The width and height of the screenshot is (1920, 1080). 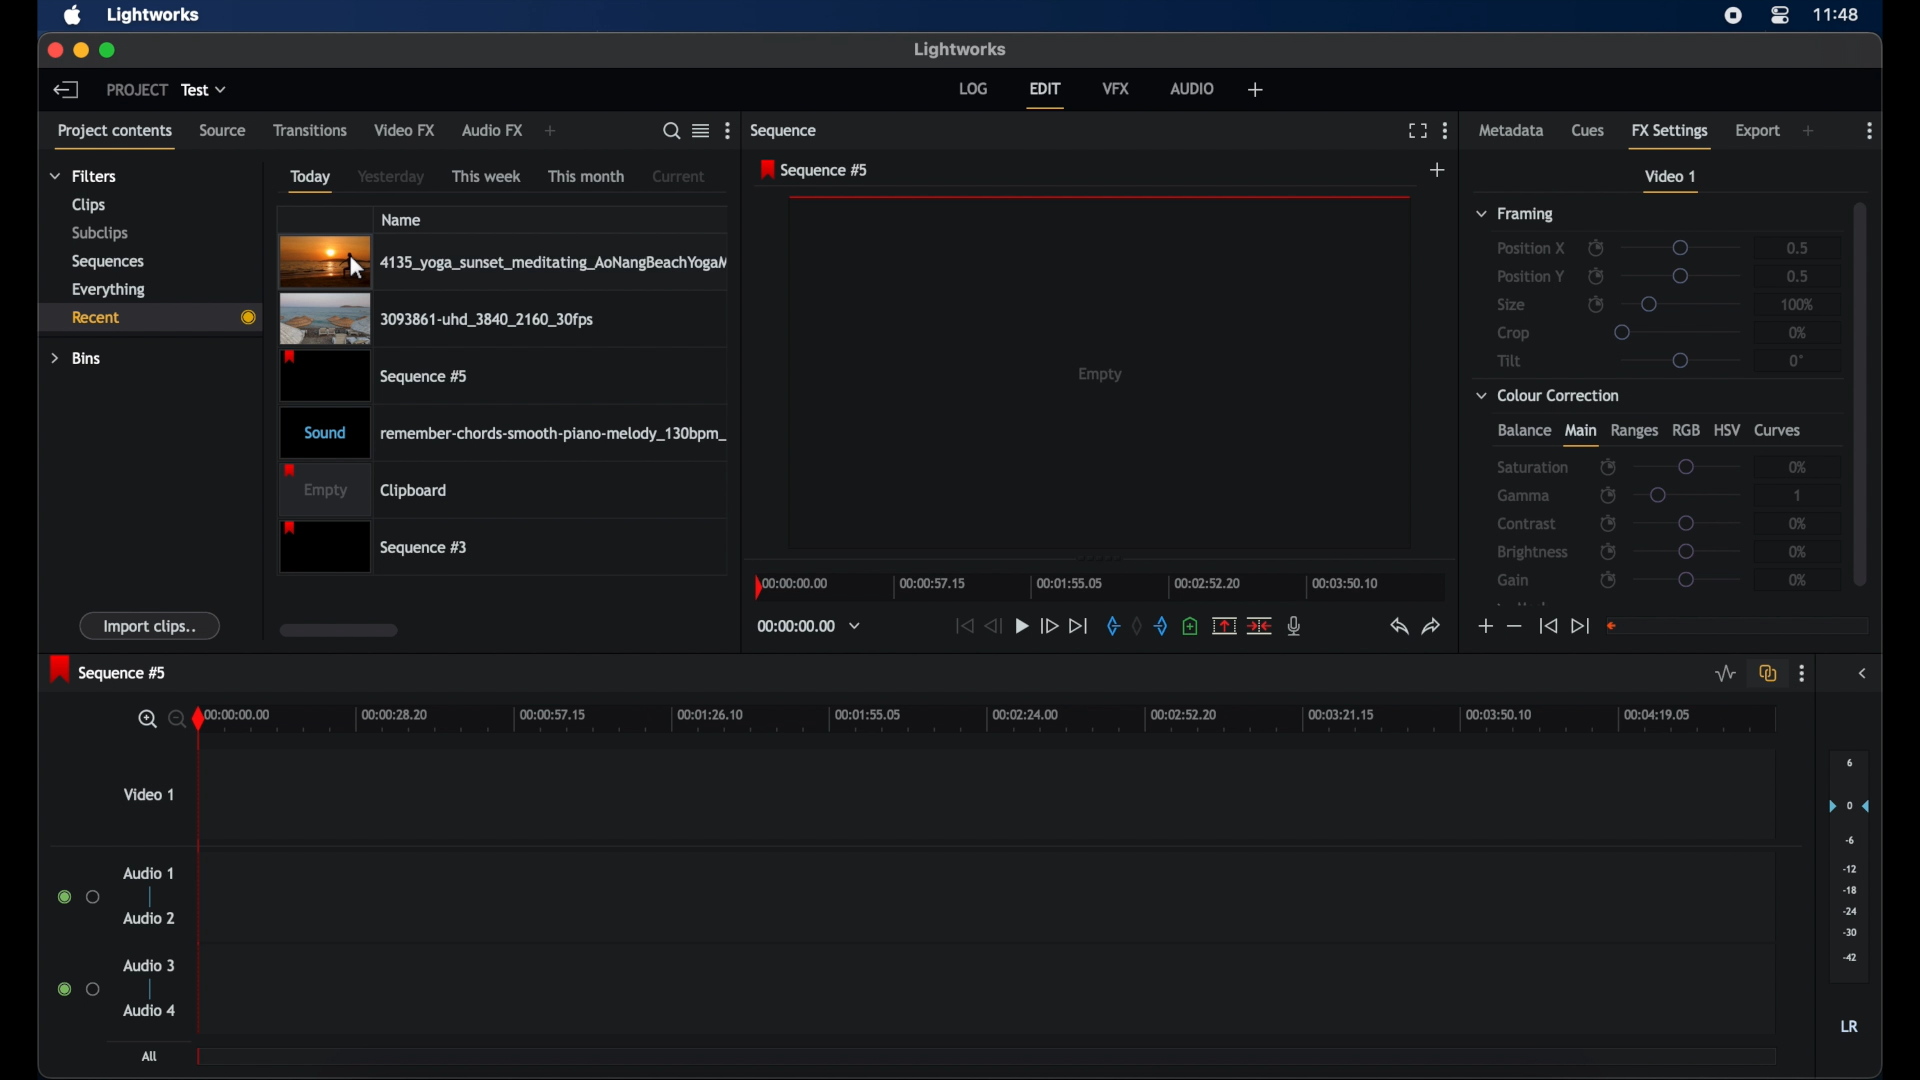 I want to click on enable/disable keyframes, so click(x=1596, y=305).